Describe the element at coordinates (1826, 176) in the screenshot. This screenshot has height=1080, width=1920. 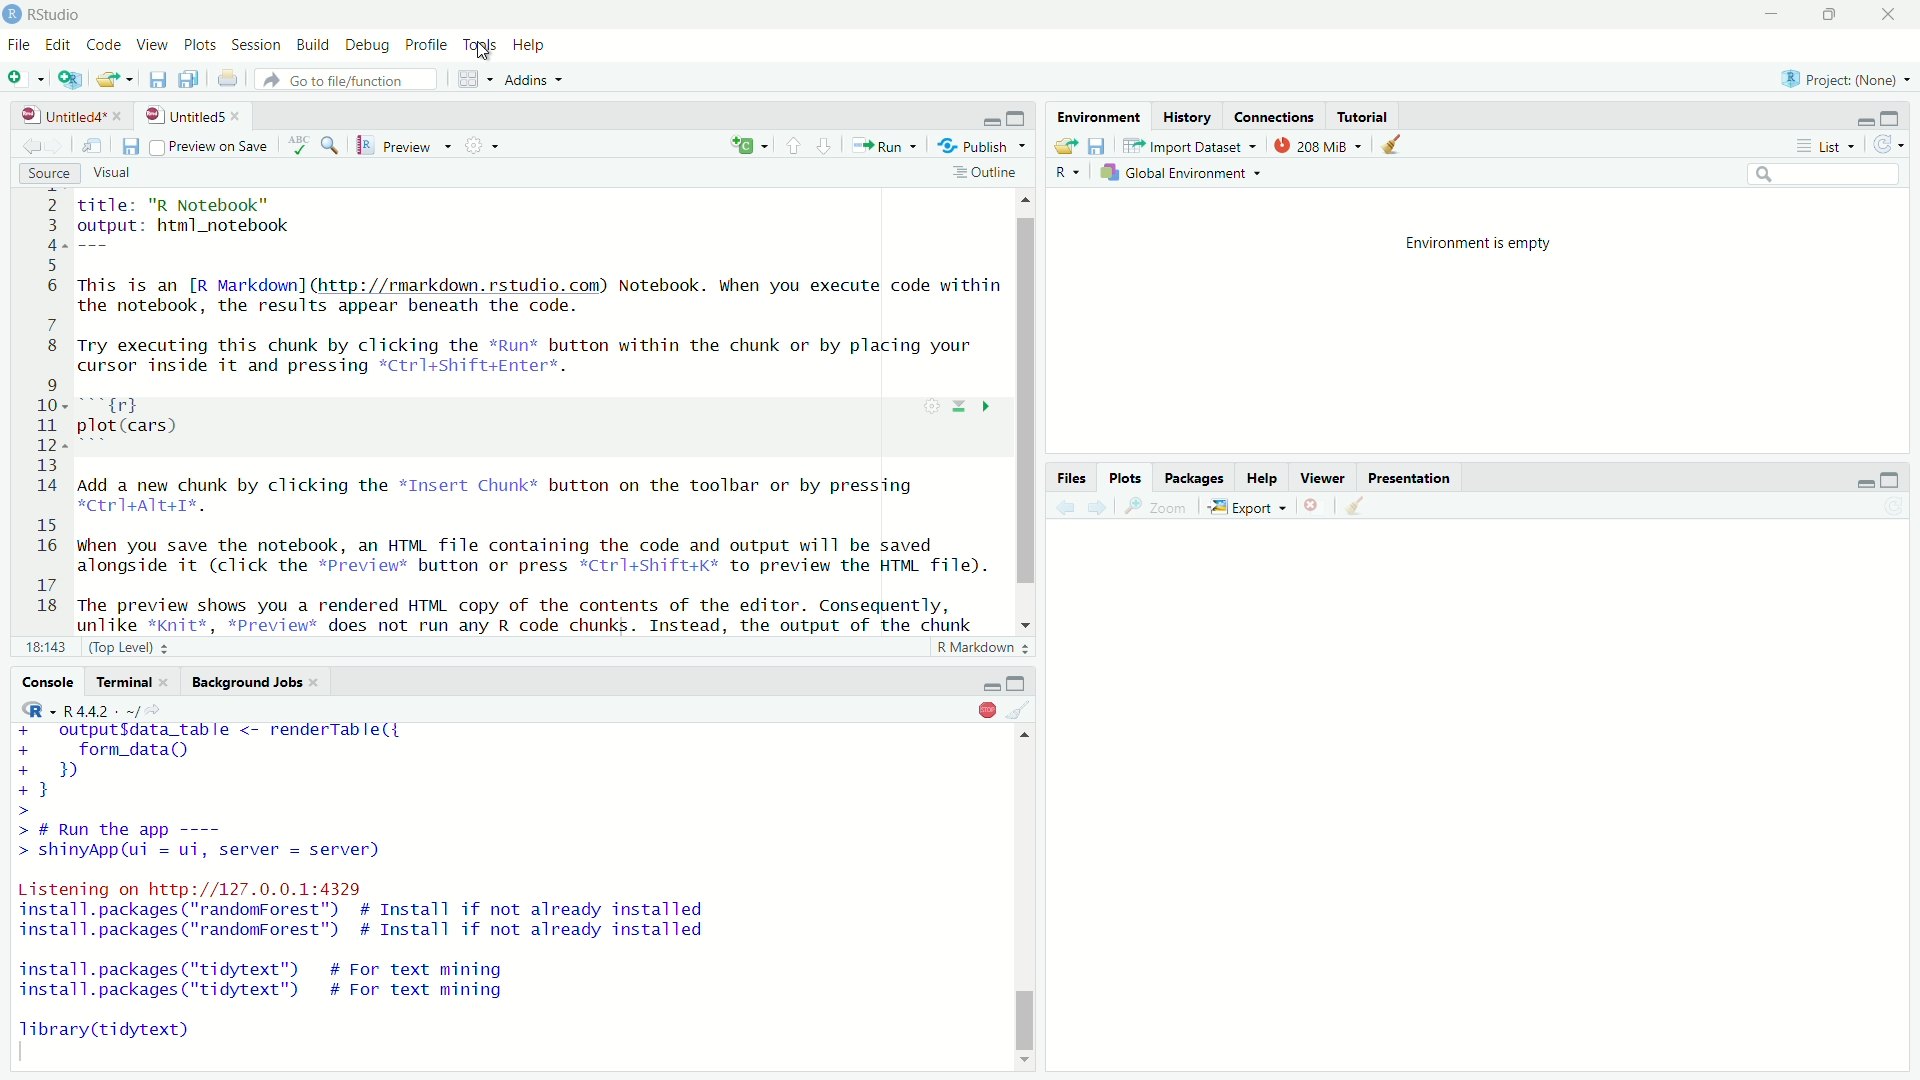
I see `search` at that location.